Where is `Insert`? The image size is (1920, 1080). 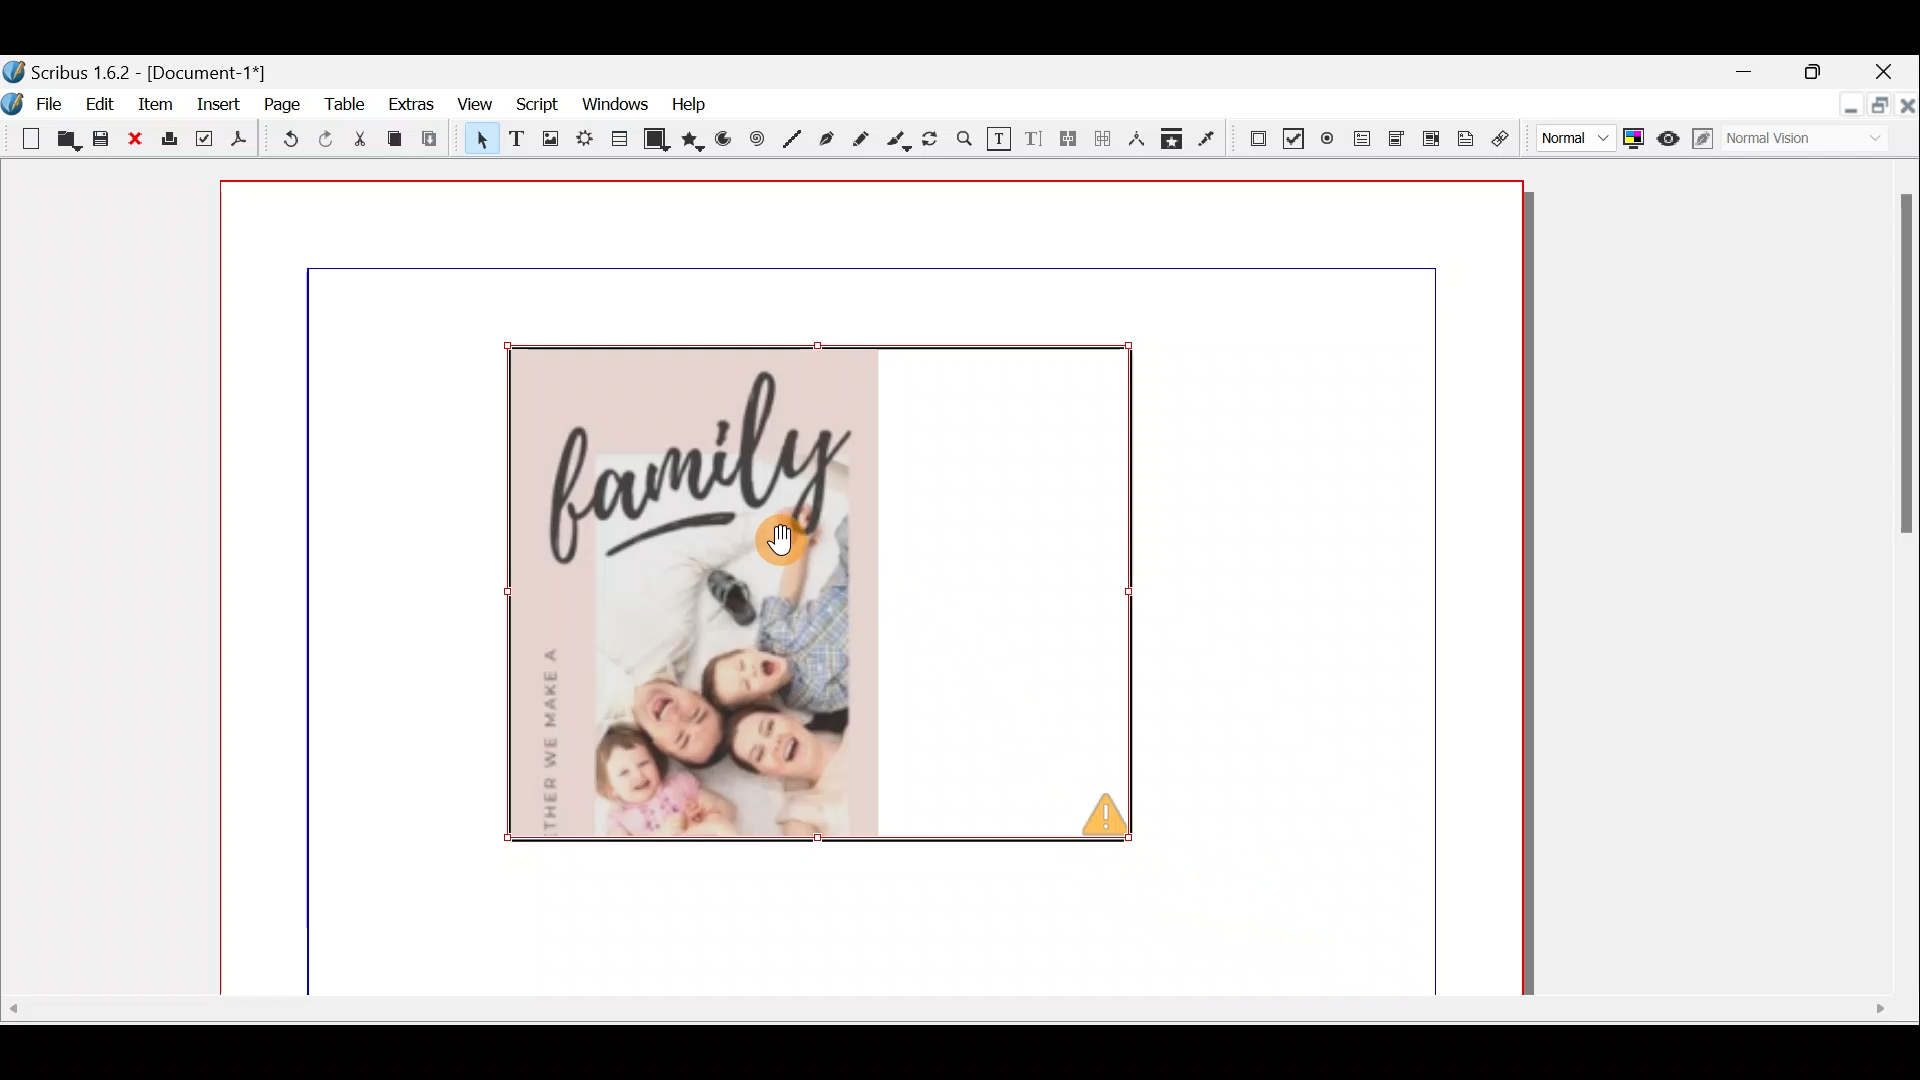 Insert is located at coordinates (218, 110).